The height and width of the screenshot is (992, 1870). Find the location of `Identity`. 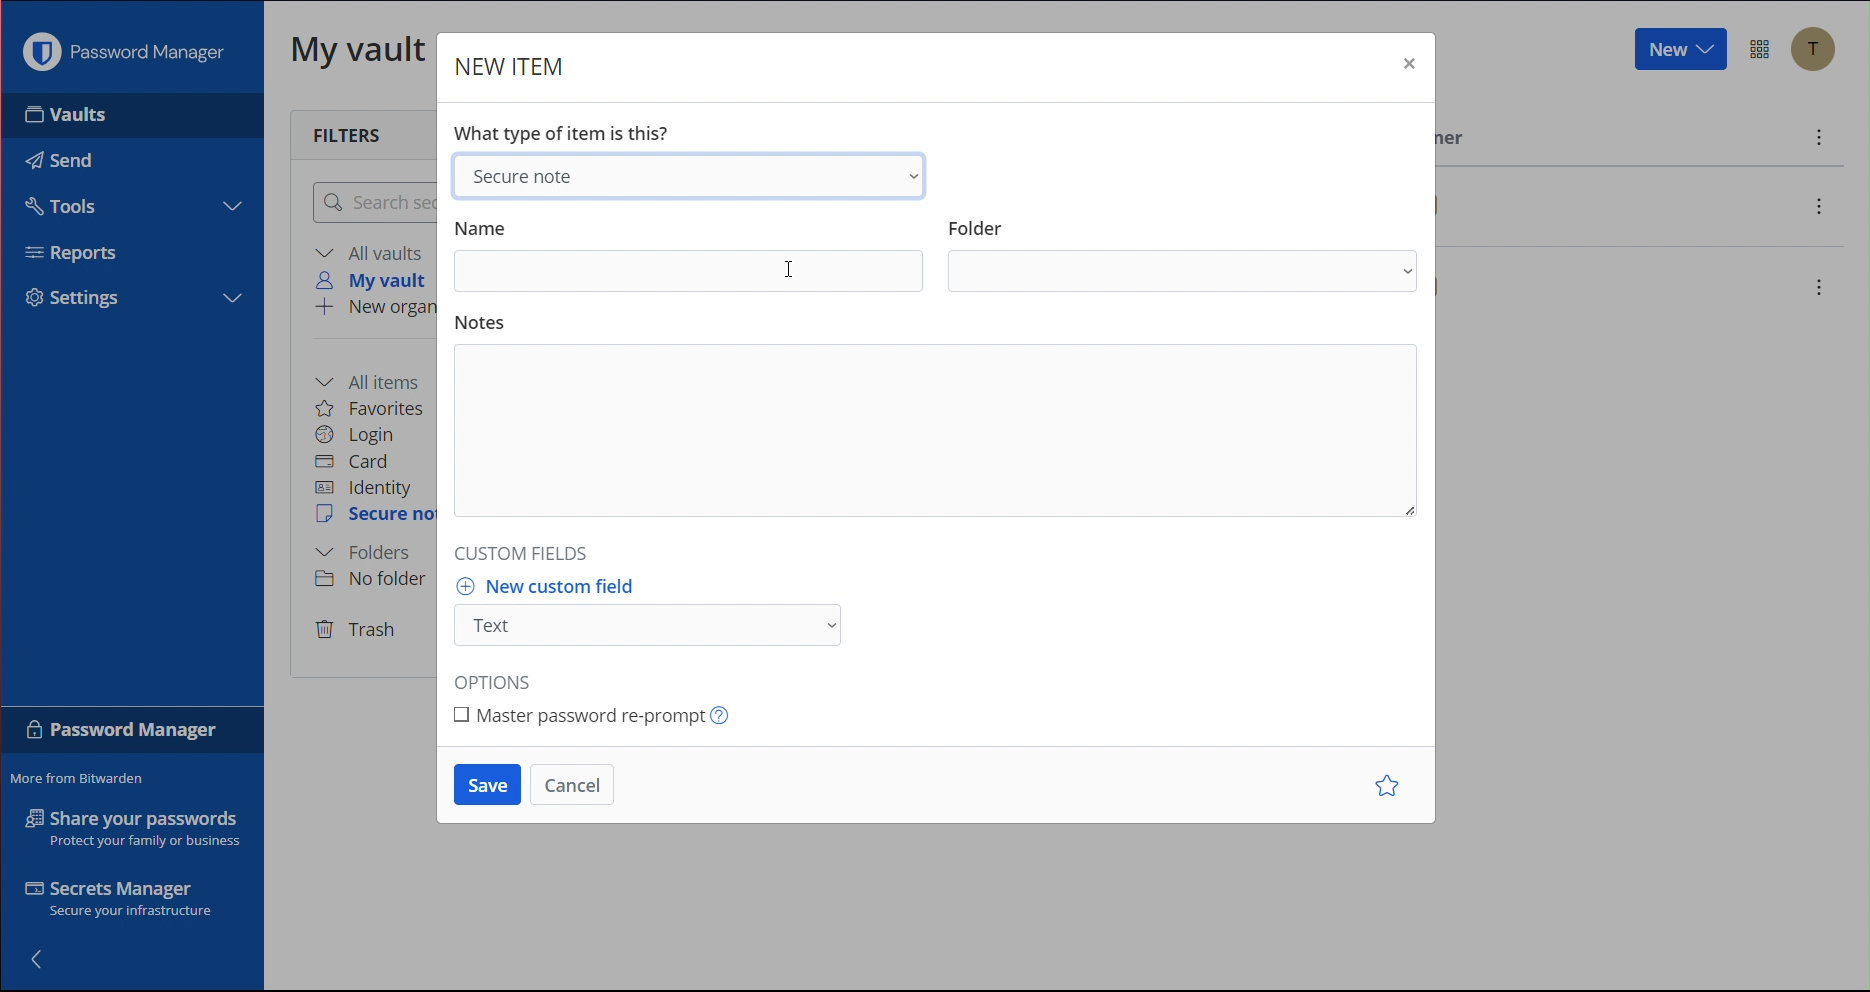

Identity is located at coordinates (368, 487).